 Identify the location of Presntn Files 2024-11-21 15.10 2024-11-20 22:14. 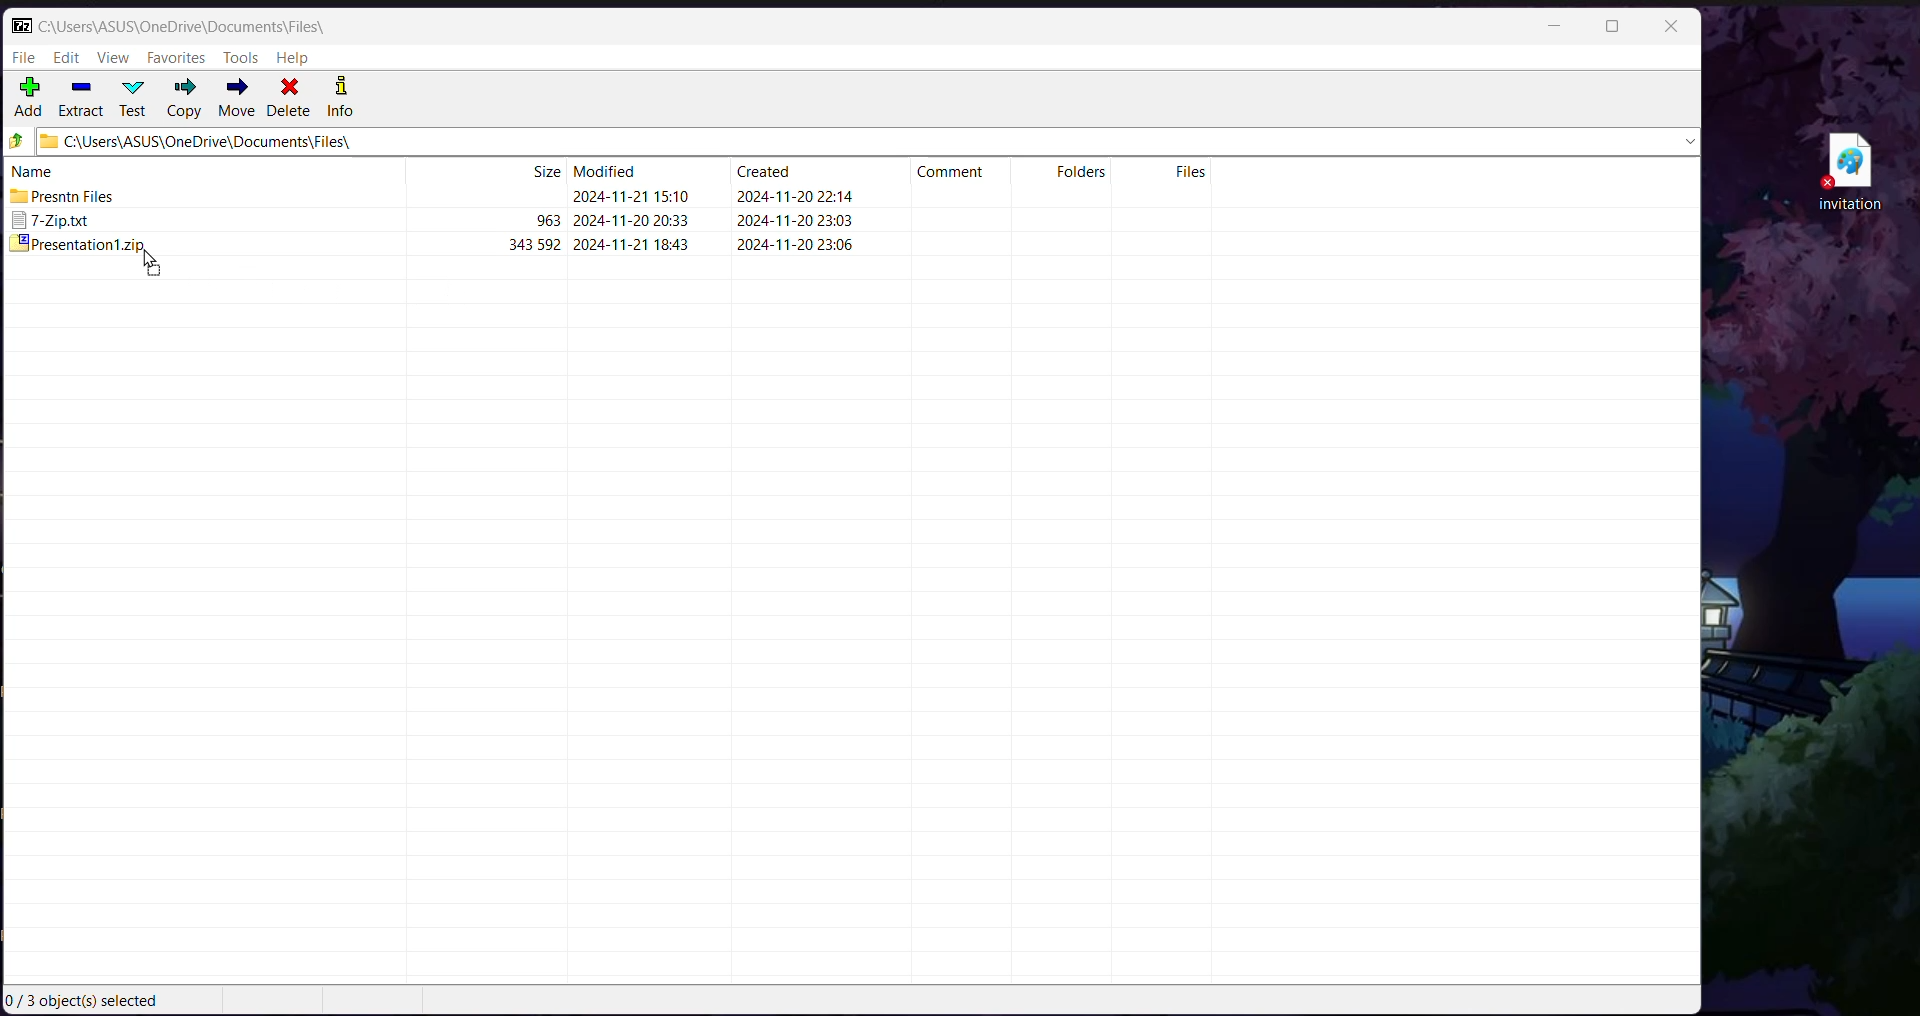
(429, 196).